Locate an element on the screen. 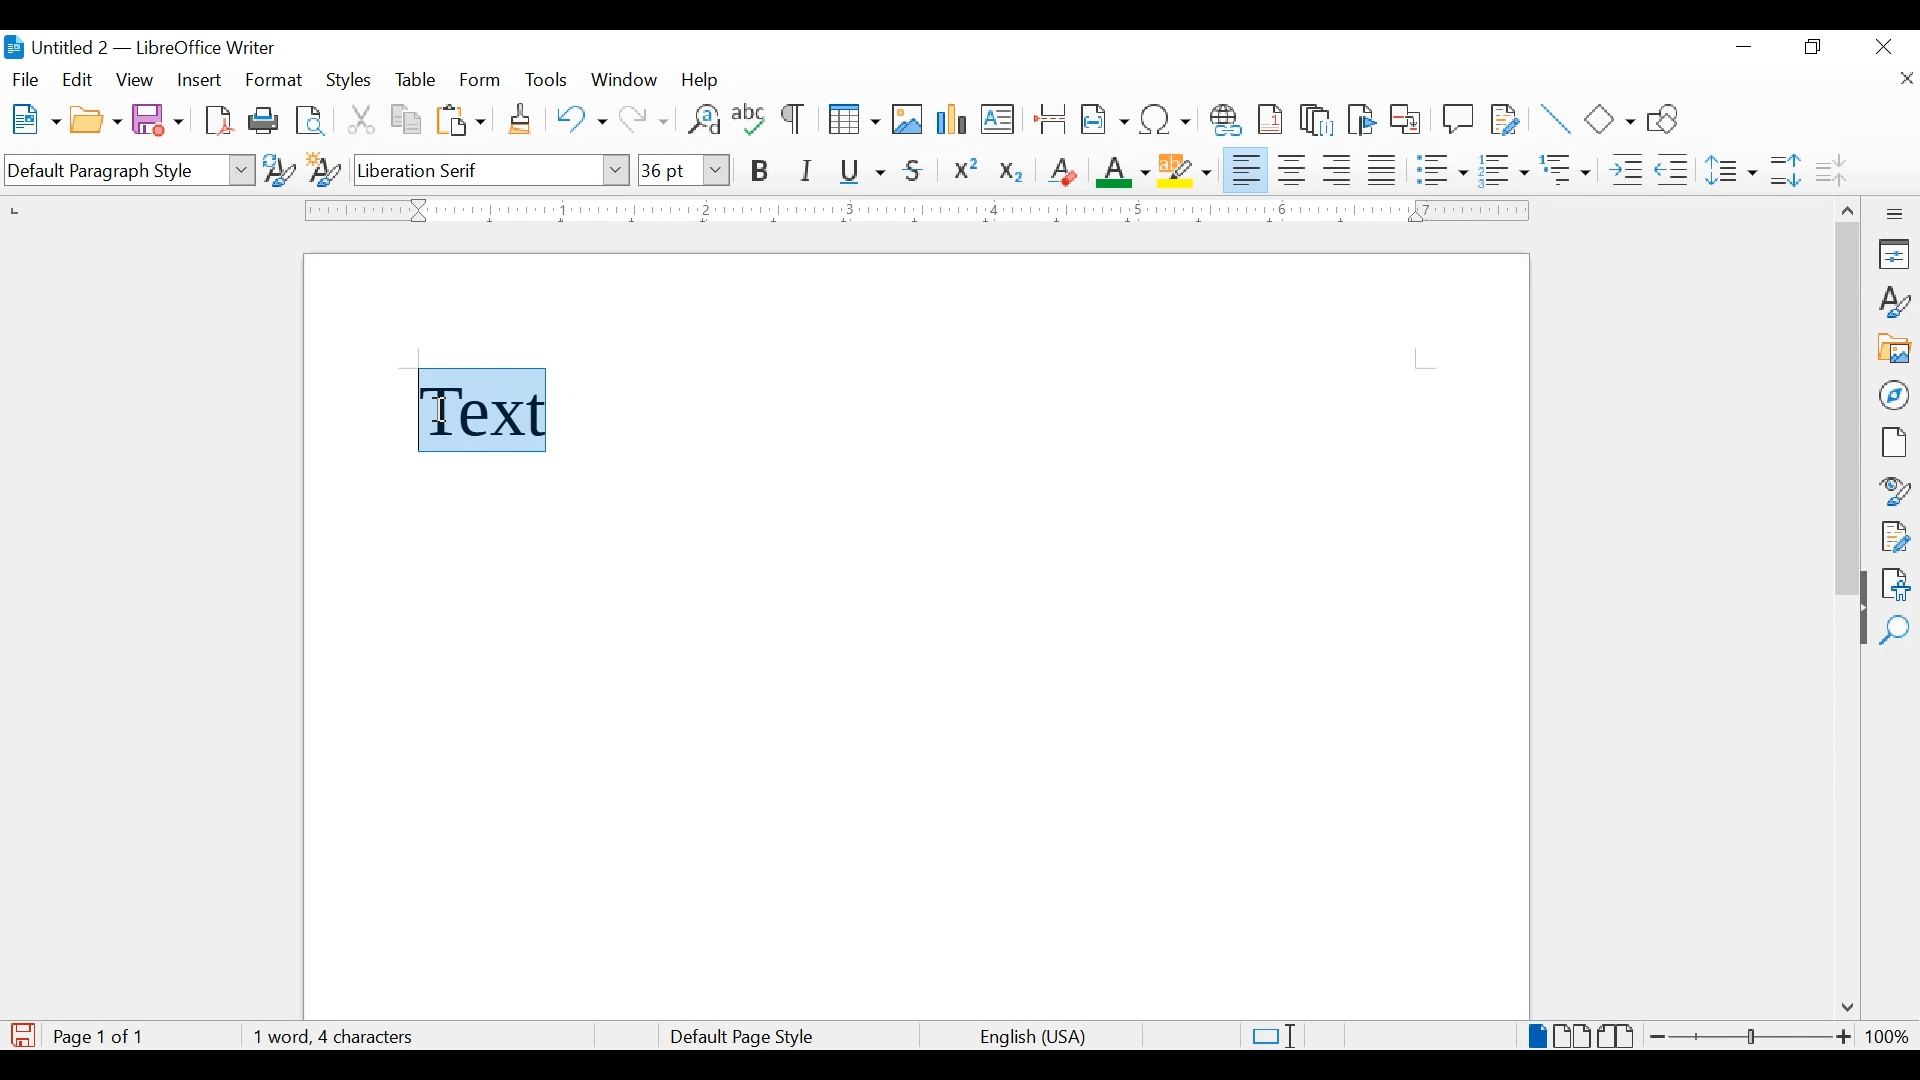 Image resolution: width=1920 pixels, height=1080 pixels. single page view is located at coordinates (1538, 1036).